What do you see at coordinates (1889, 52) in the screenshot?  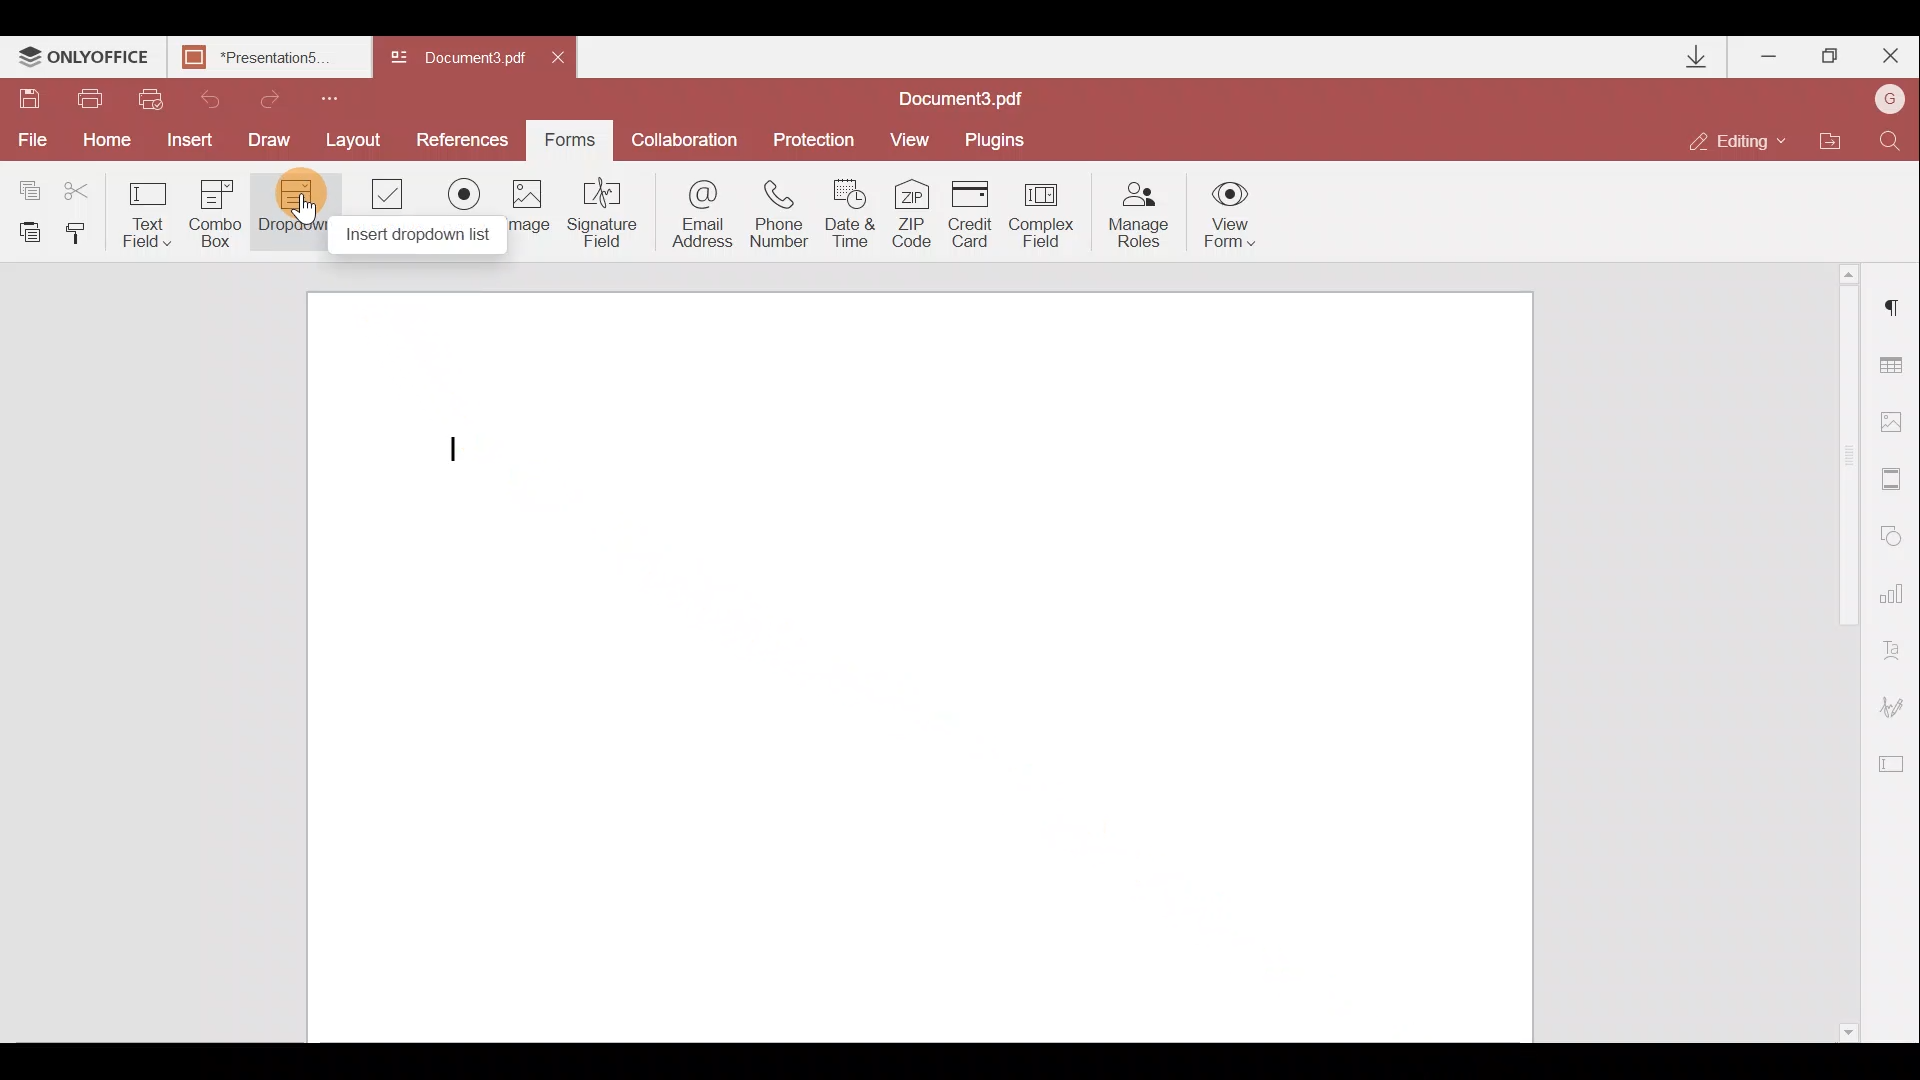 I see `Close` at bounding box center [1889, 52].